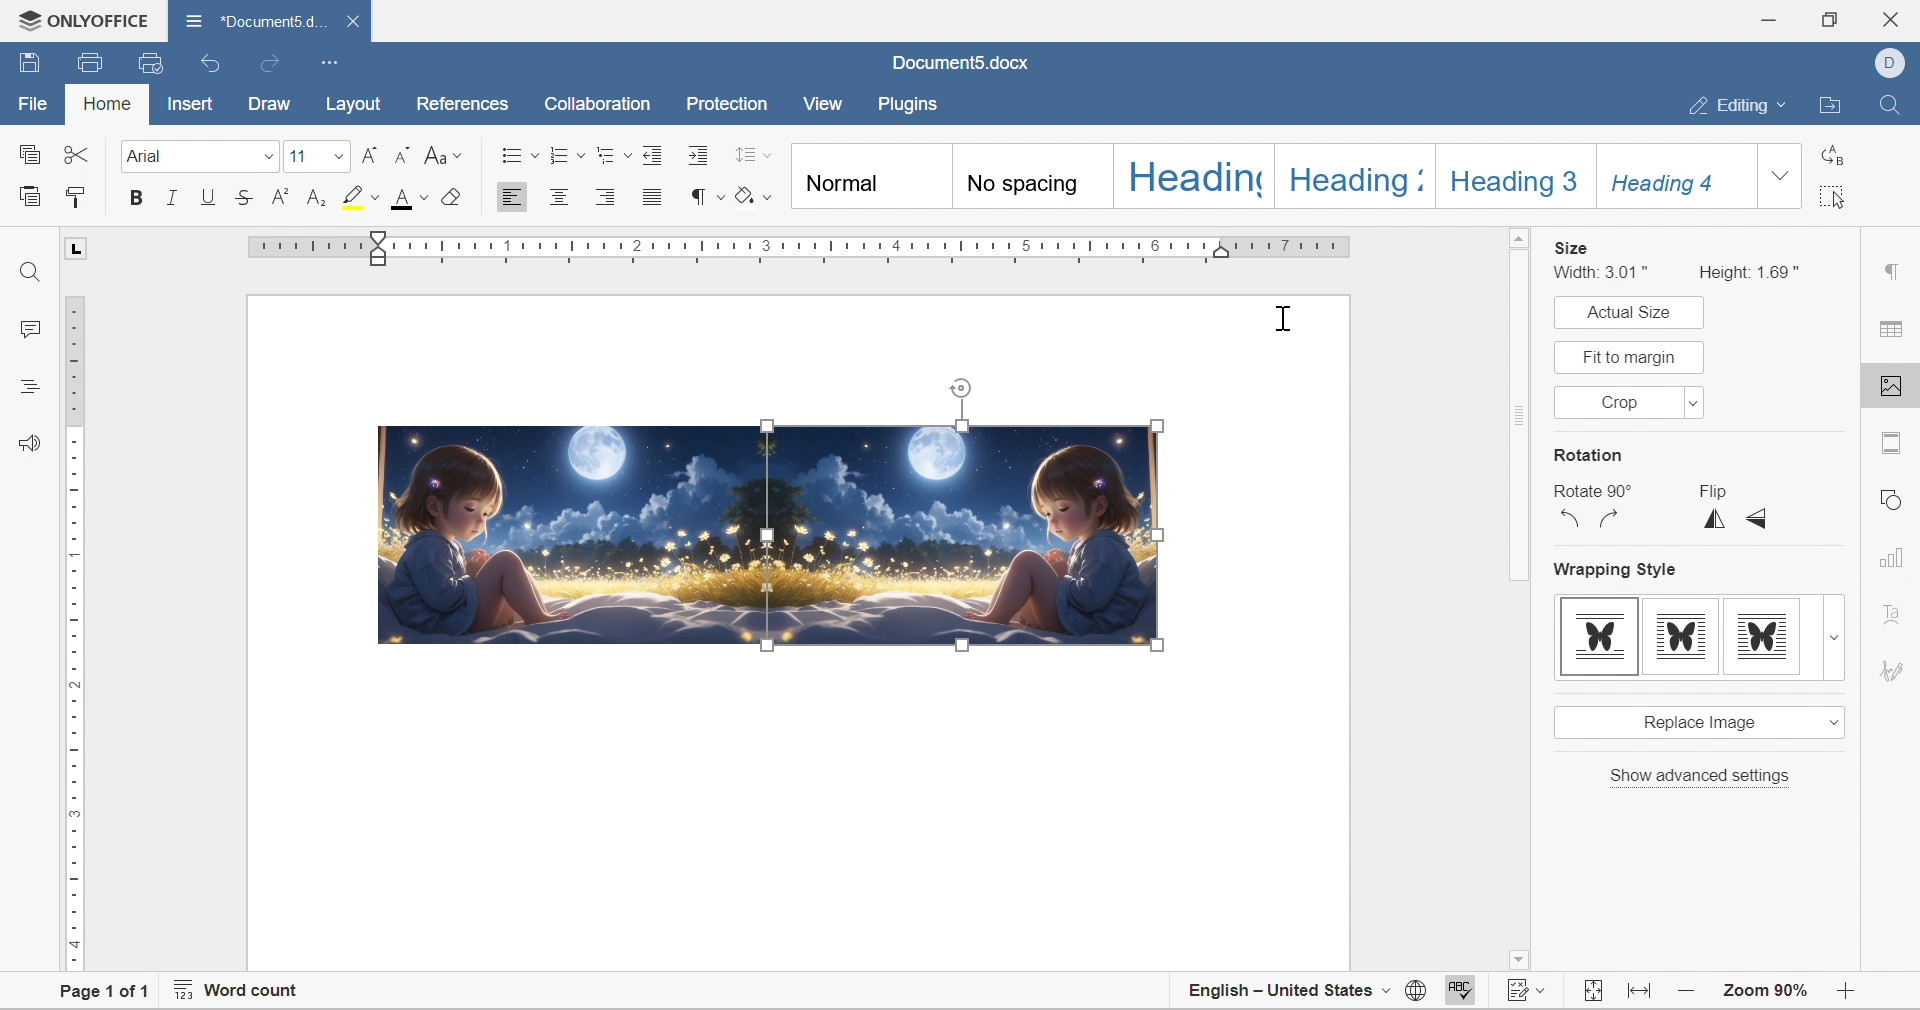  Describe the element at coordinates (267, 101) in the screenshot. I see `draw` at that location.